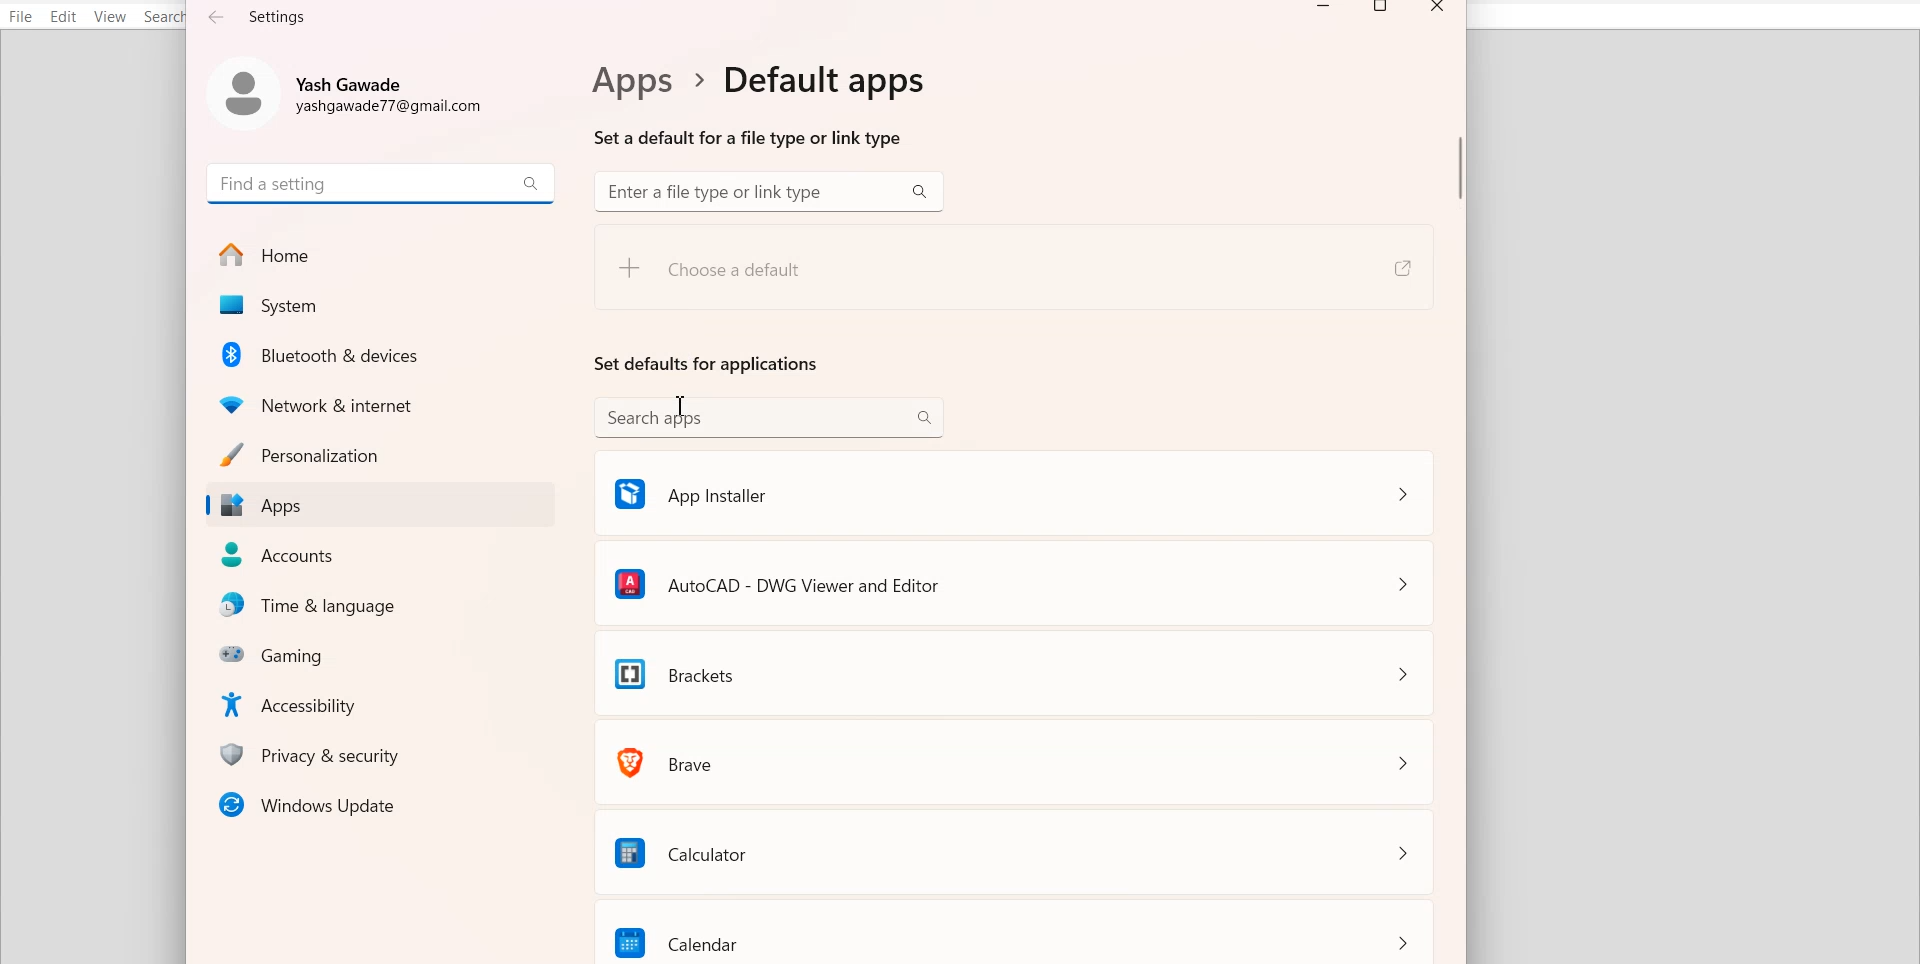 The image size is (1920, 964). Describe the element at coordinates (684, 409) in the screenshot. I see `Cursor` at that location.